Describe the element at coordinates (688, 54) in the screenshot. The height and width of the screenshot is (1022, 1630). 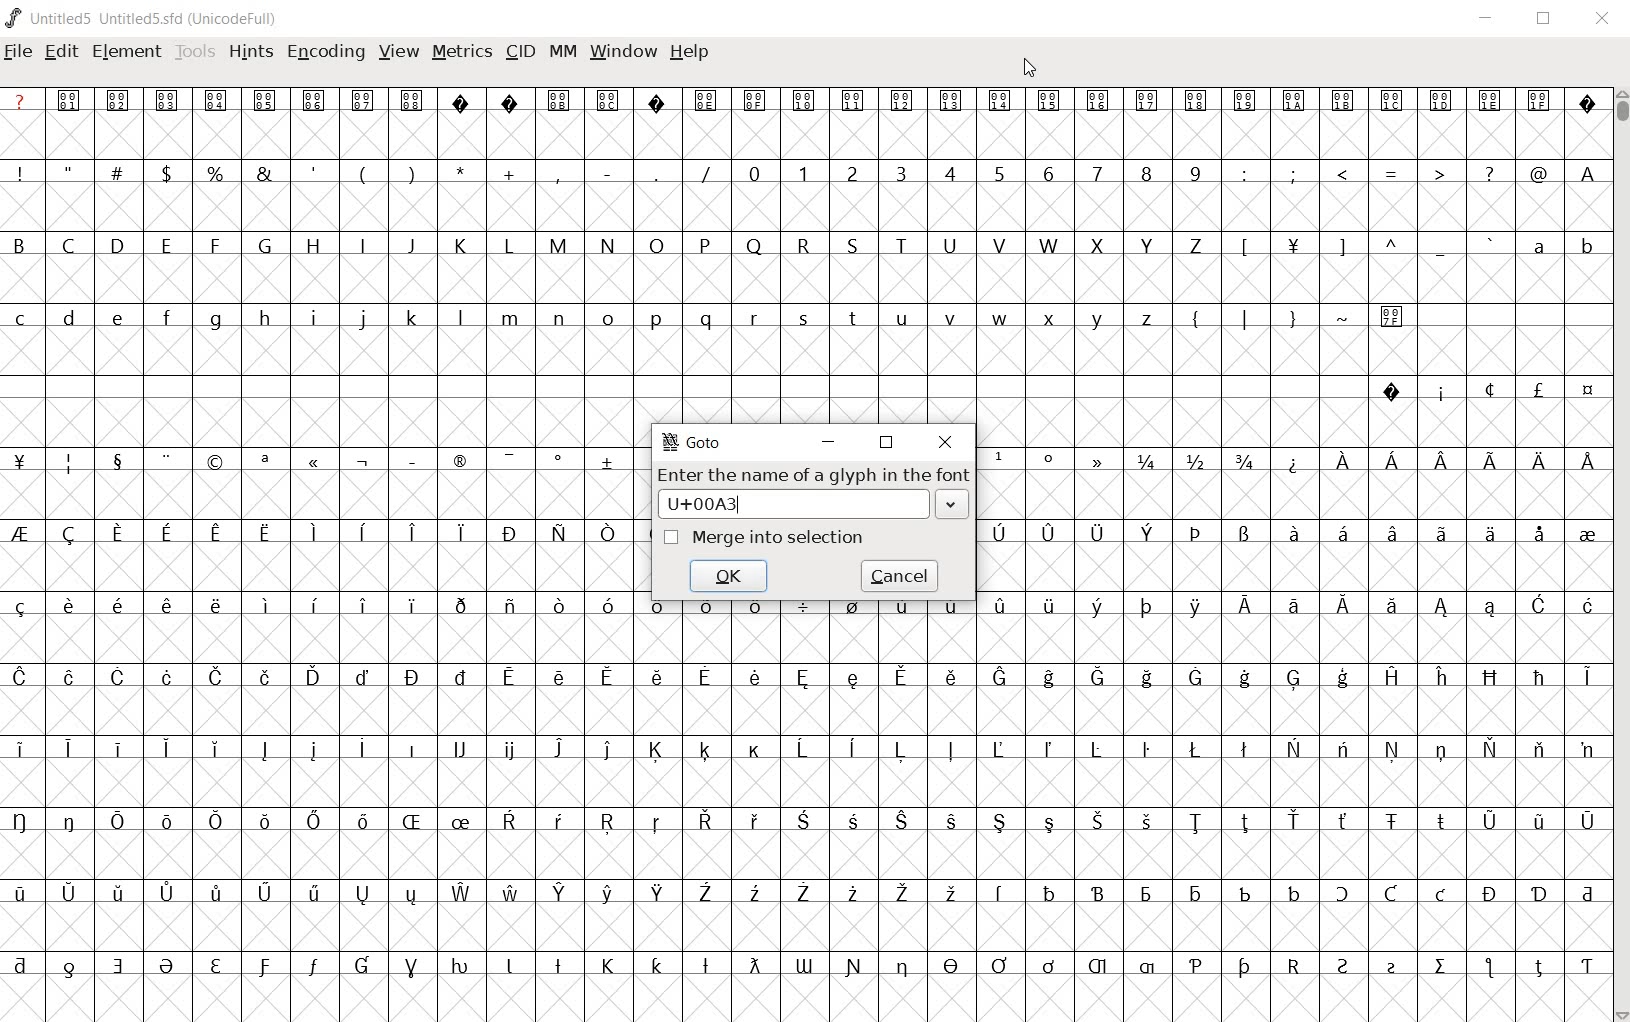
I see `HELP` at that location.